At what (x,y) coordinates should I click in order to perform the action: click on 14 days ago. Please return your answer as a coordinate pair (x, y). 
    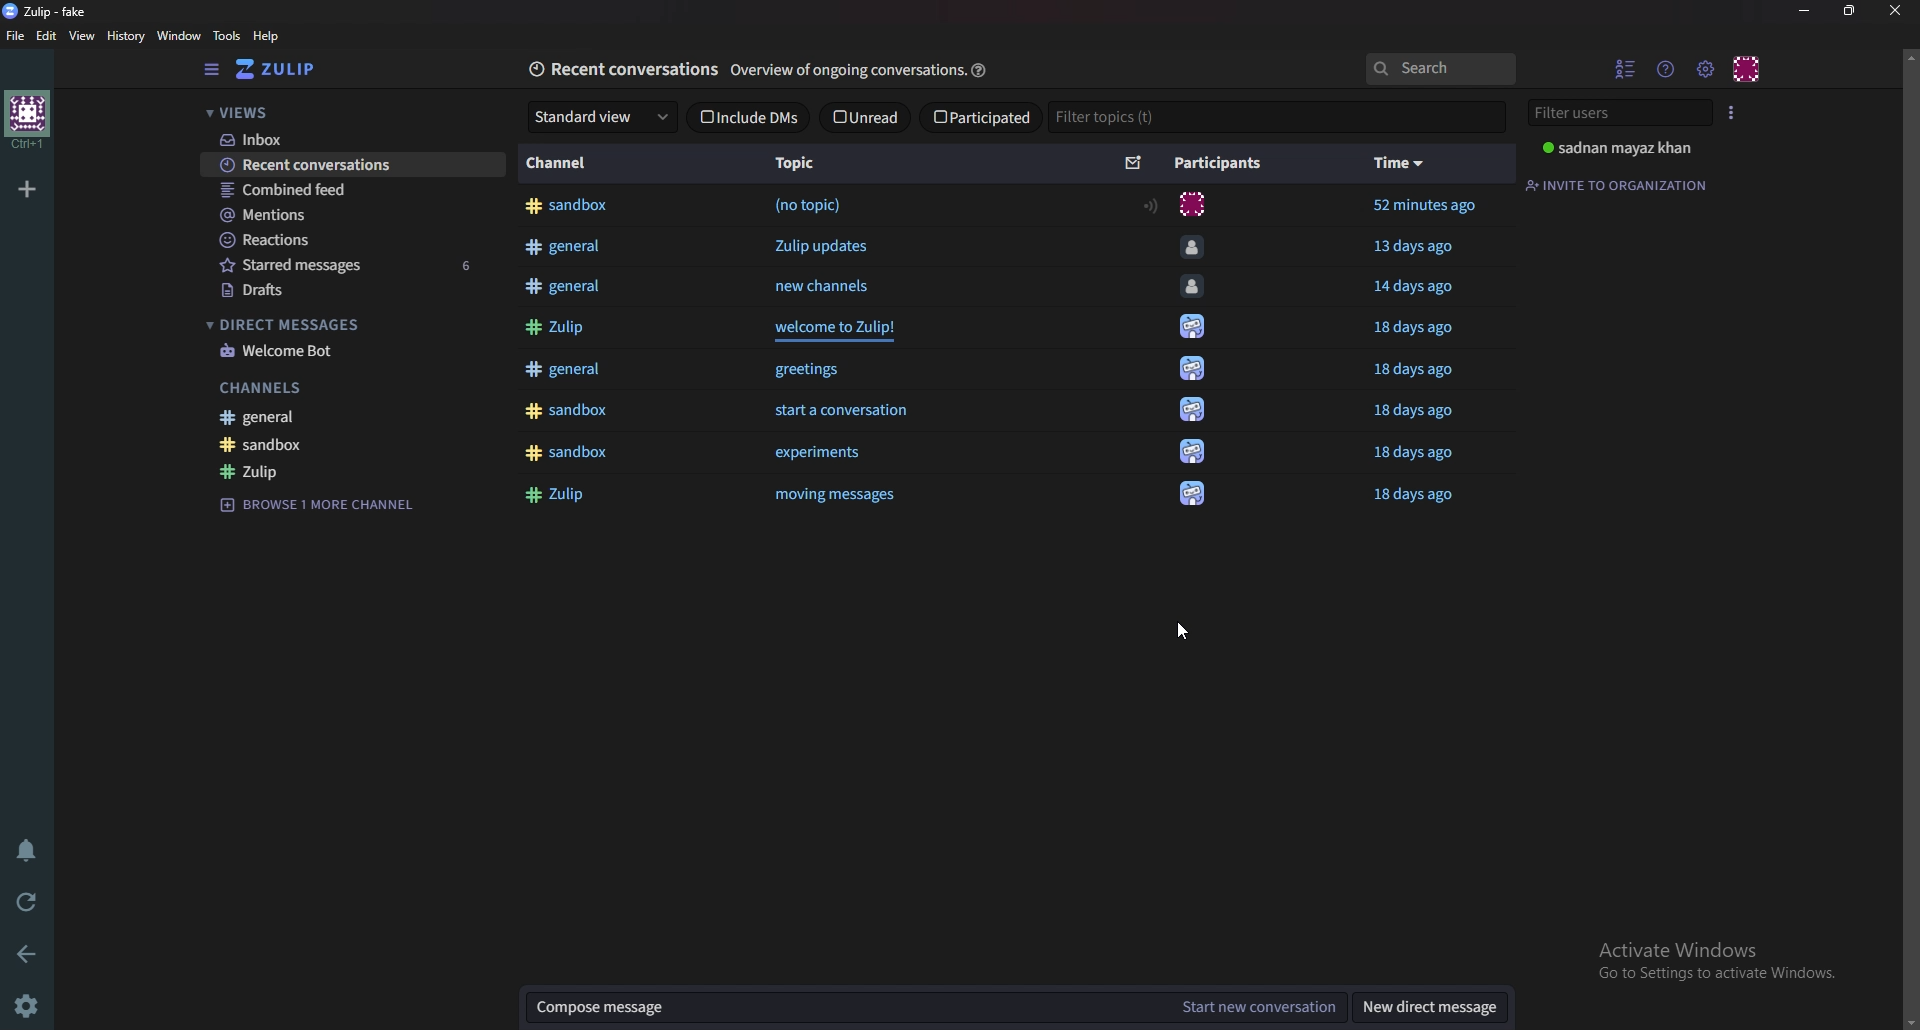
    Looking at the image, I should click on (1419, 290).